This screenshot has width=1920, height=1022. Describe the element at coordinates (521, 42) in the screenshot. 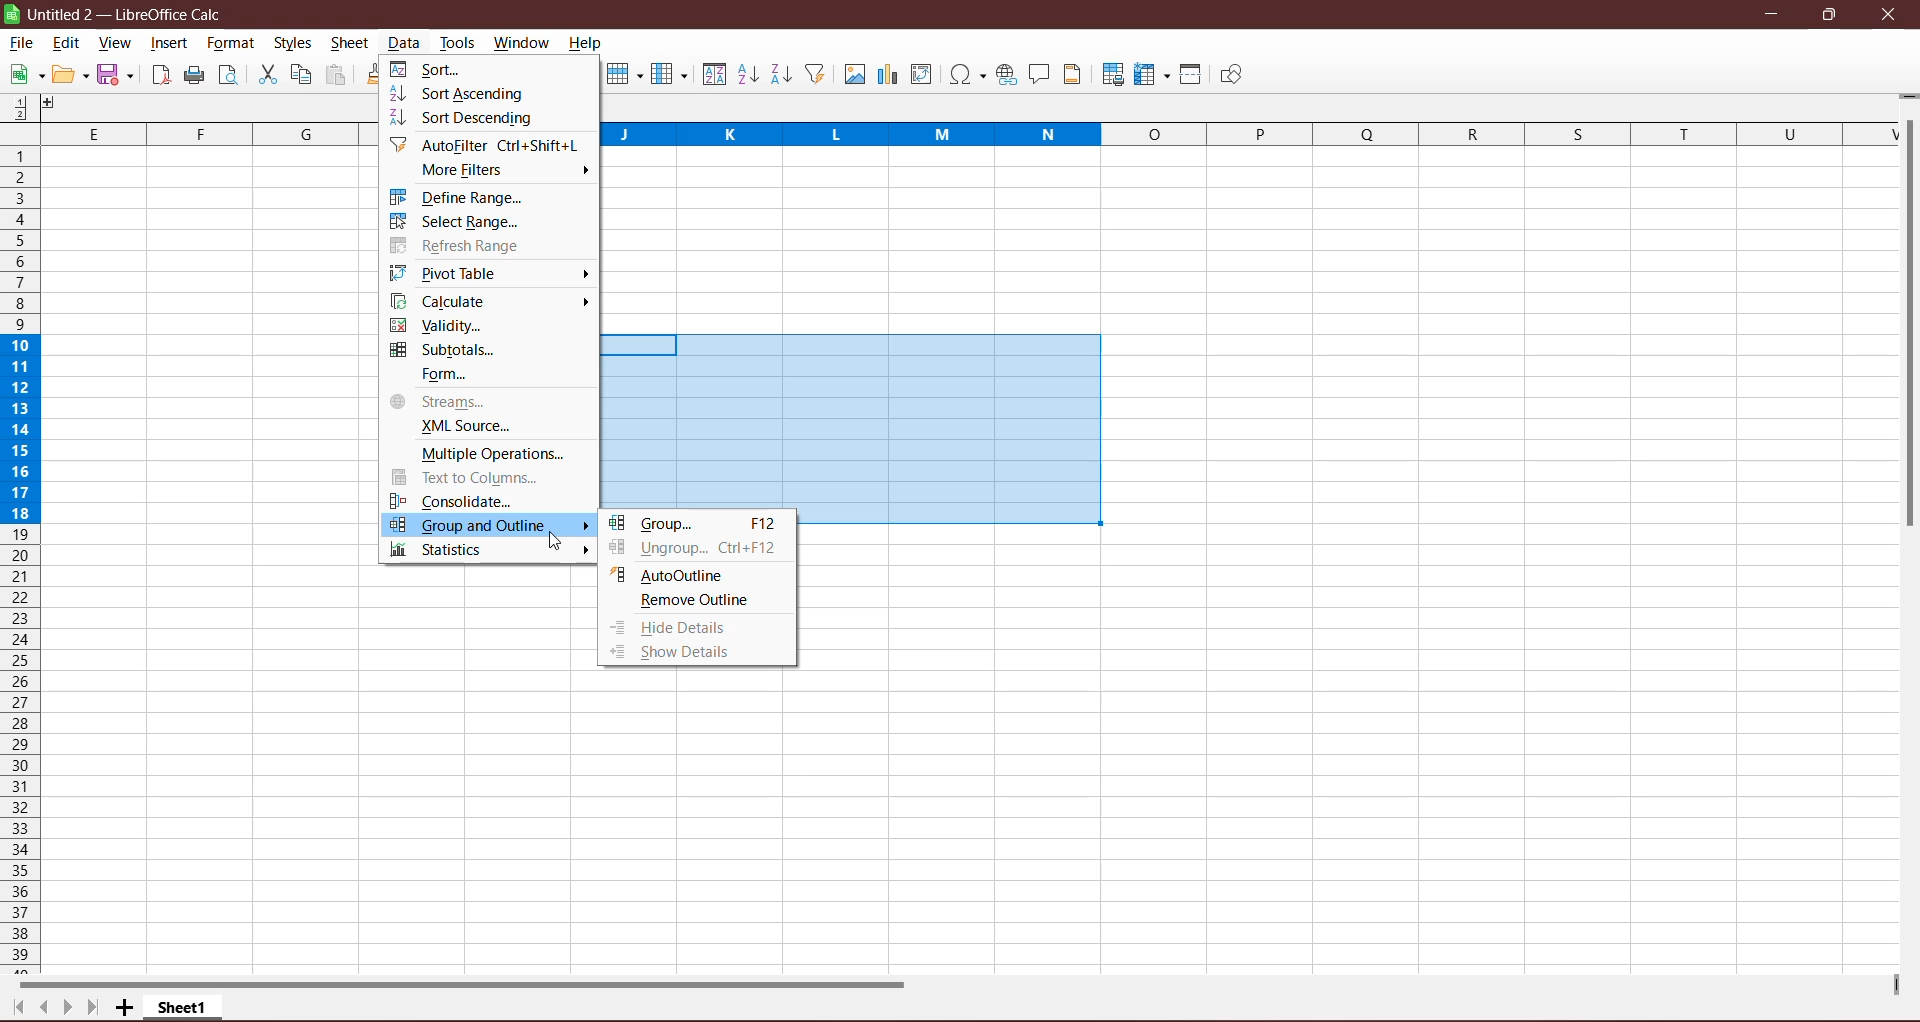

I see `Window` at that location.